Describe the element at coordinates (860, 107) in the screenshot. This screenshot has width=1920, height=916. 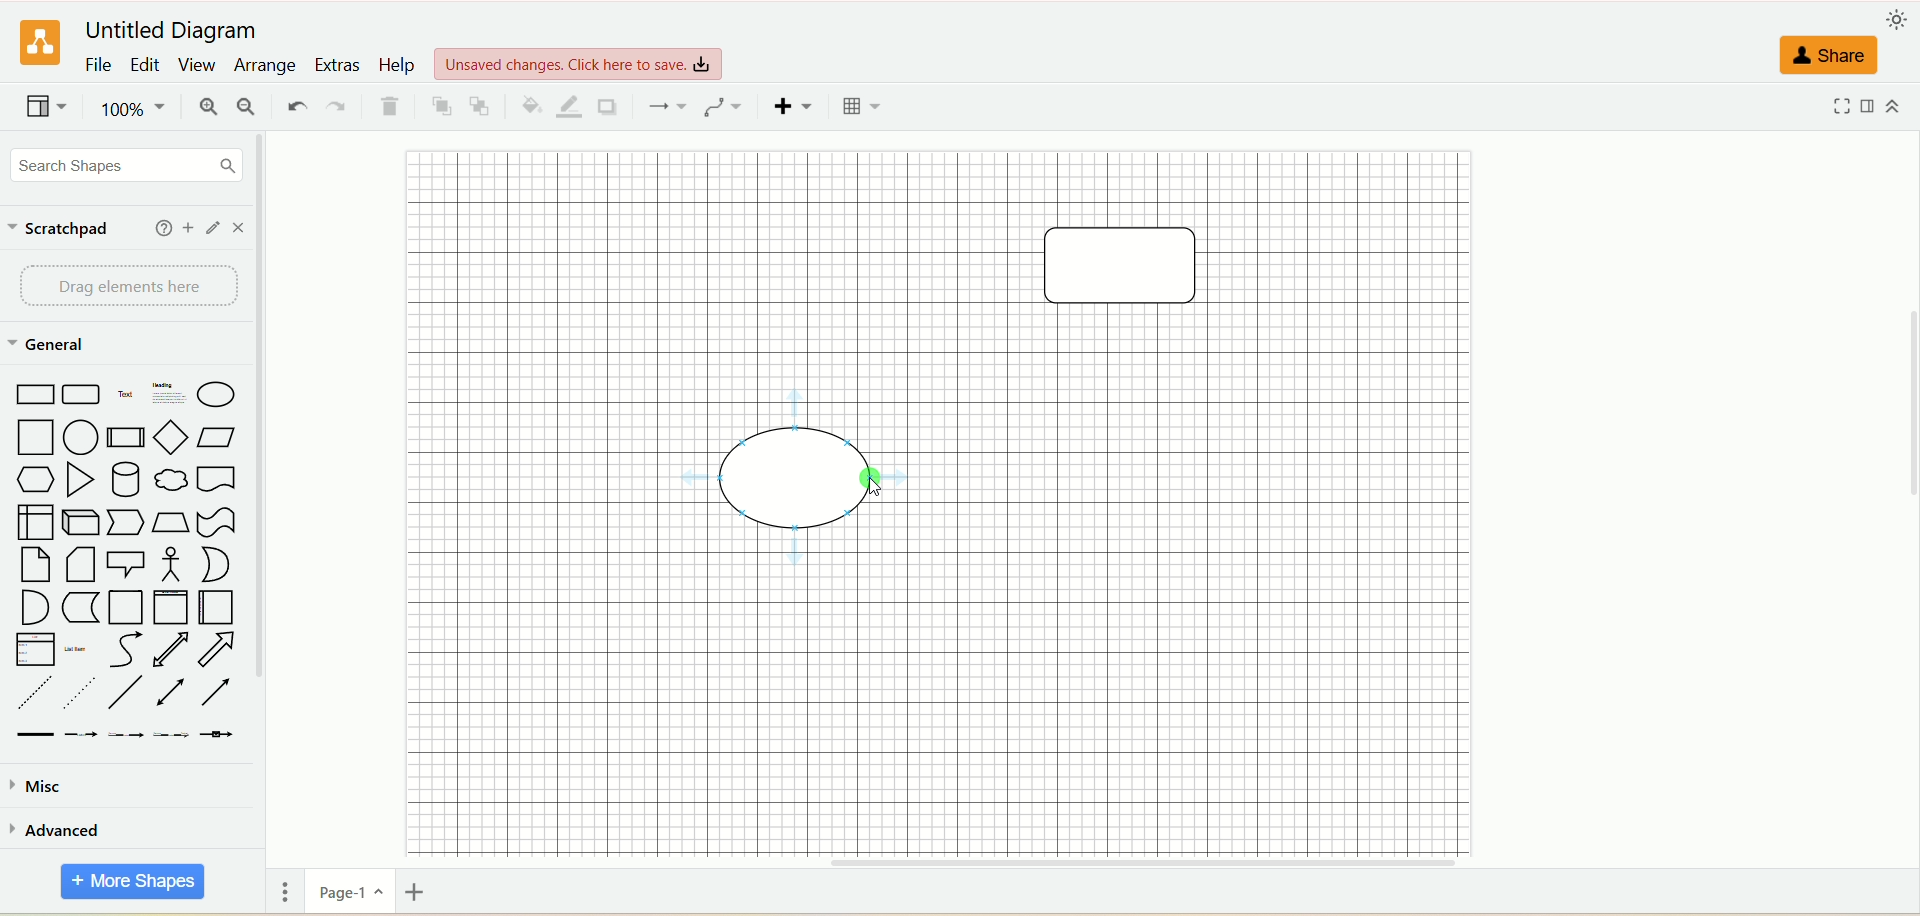
I see `table` at that location.